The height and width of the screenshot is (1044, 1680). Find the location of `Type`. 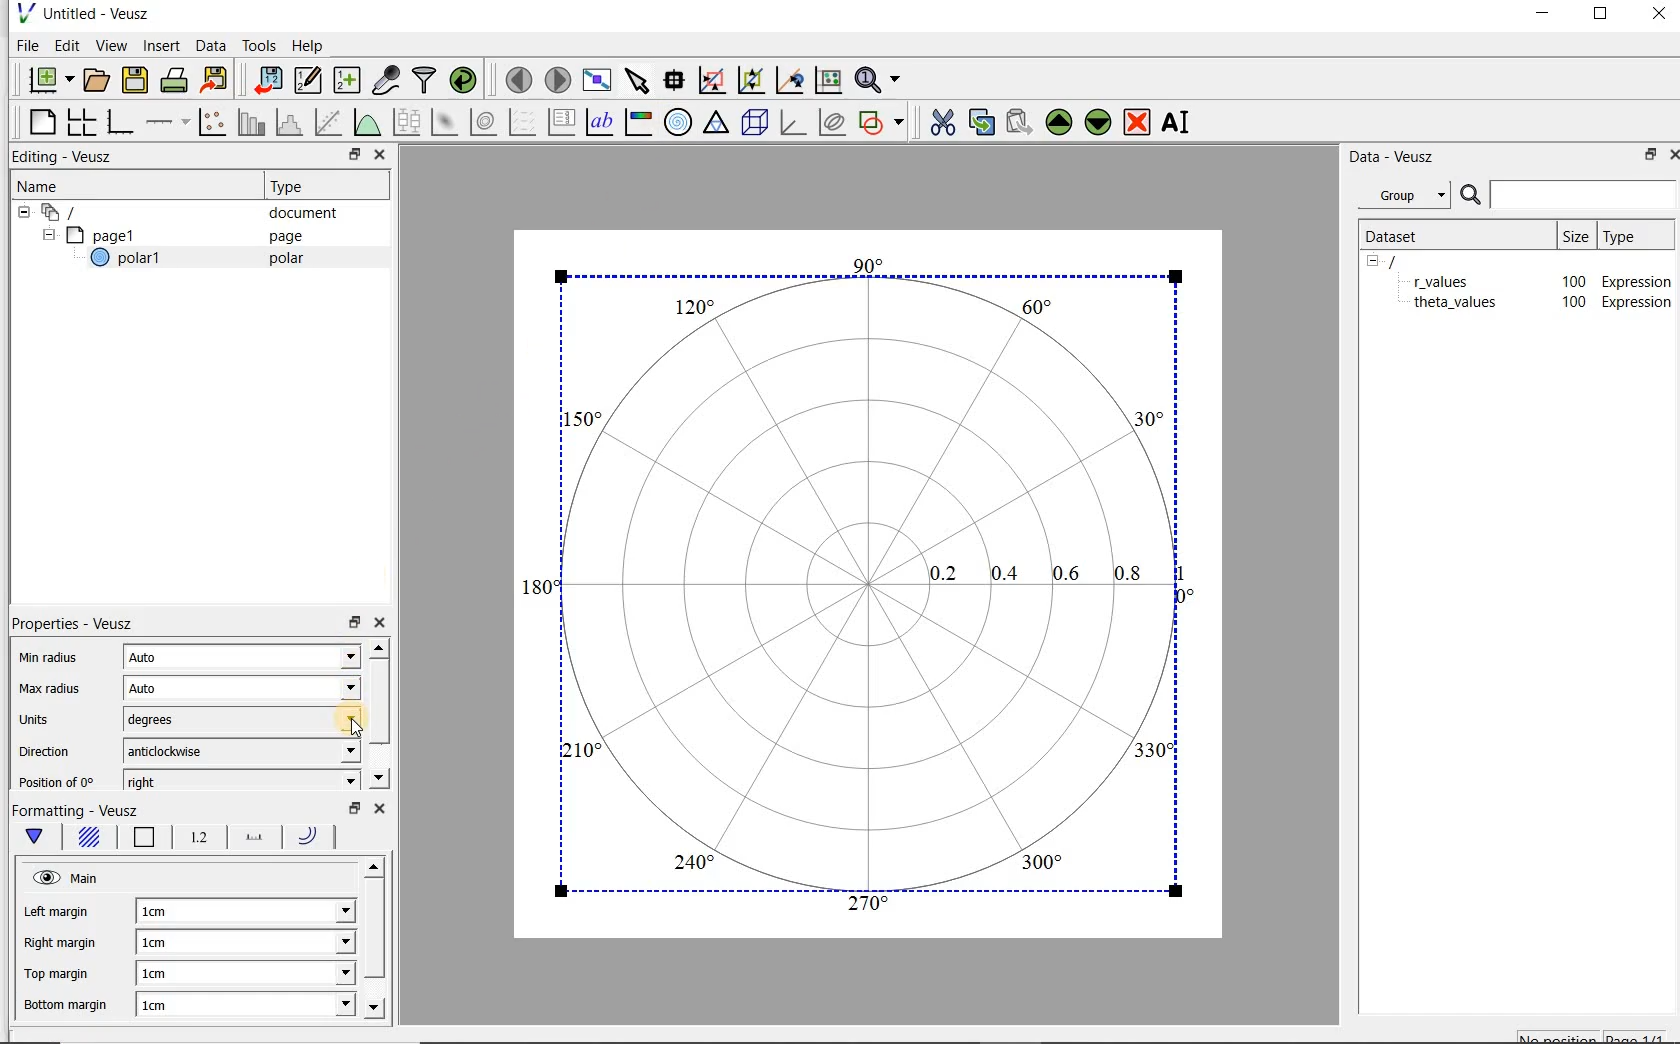

Type is located at coordinates (1633, 235).